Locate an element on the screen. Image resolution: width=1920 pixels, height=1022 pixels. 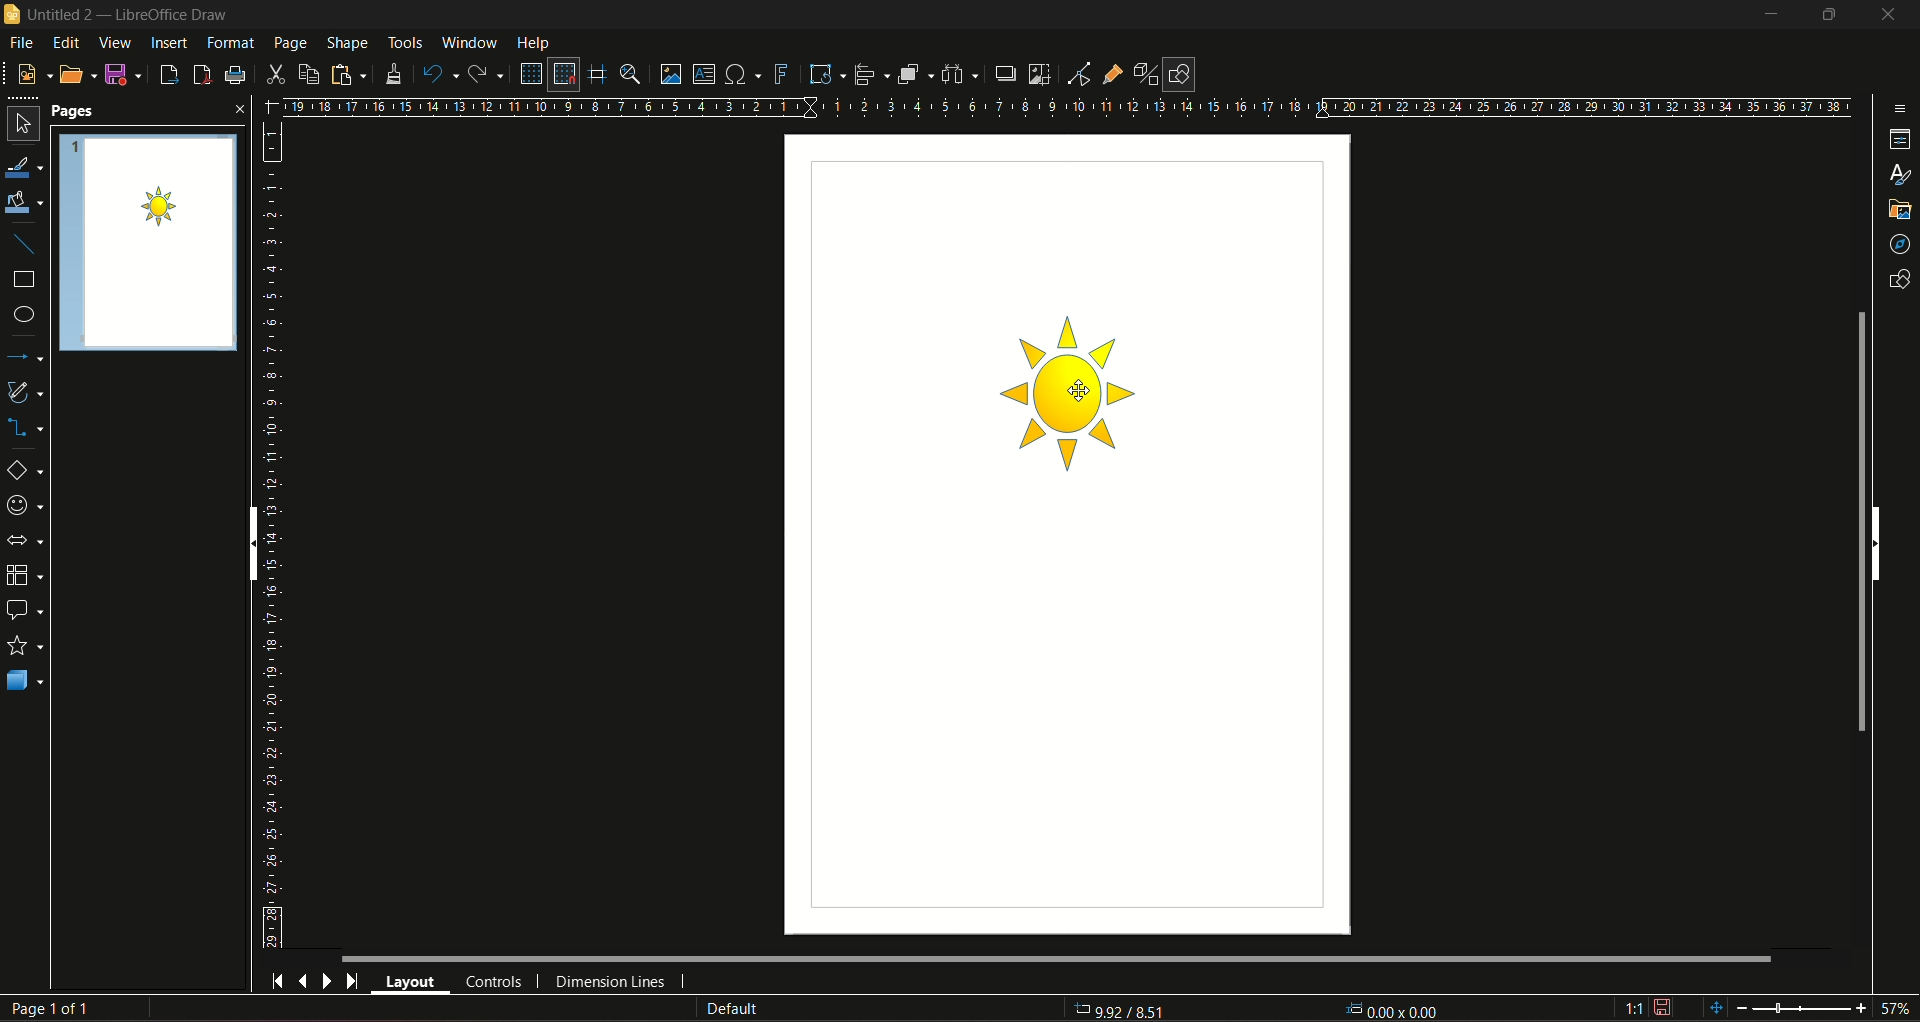
ellipse is located at coordinates (25, 316).